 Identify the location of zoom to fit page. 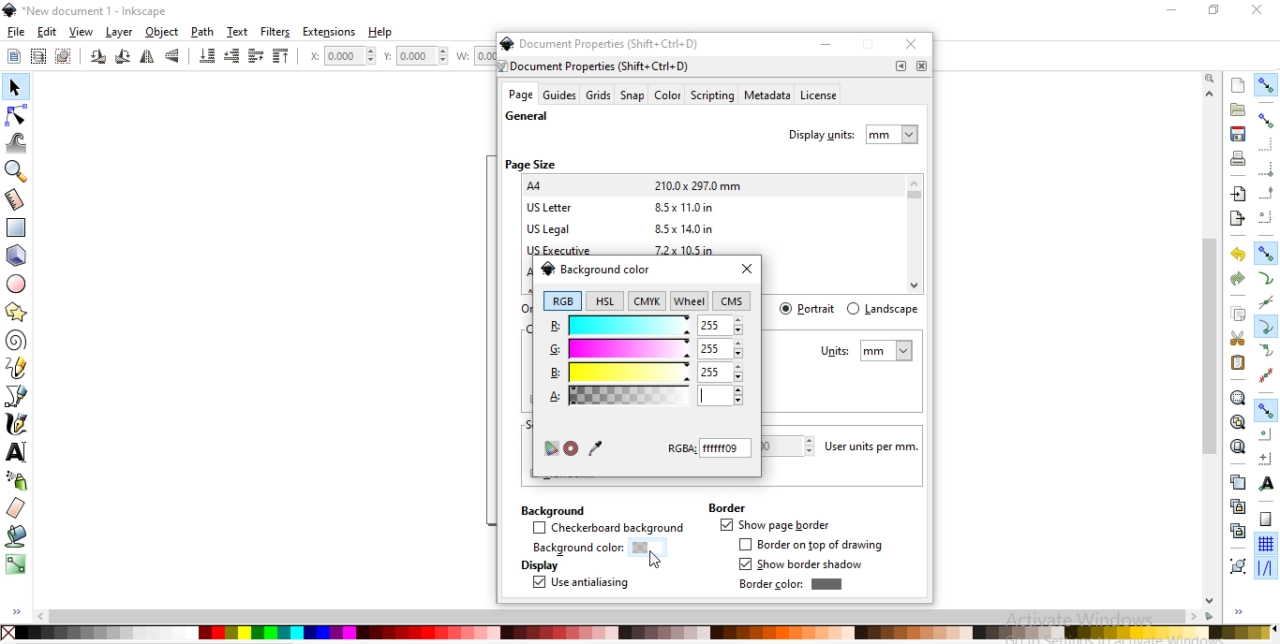
(1237, 446).